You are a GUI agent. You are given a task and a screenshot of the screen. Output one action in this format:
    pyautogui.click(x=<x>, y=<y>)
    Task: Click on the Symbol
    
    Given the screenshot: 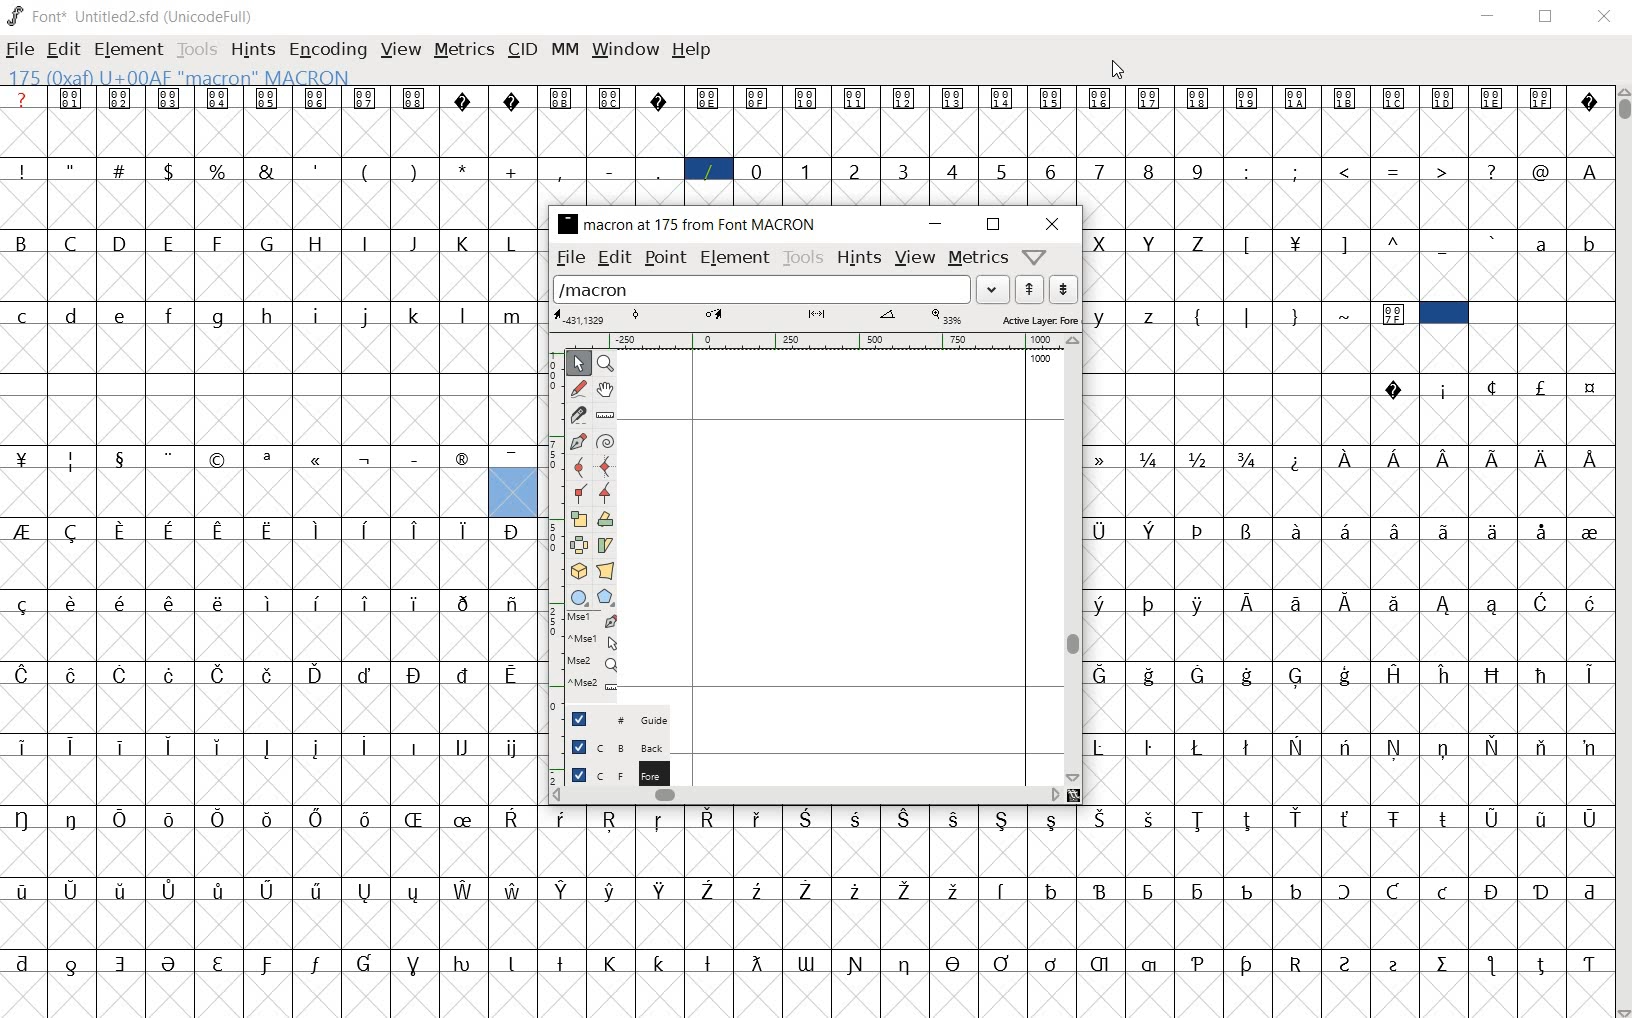 What is the action you would take?
    pyautogui.click(x=125, y=603)
    